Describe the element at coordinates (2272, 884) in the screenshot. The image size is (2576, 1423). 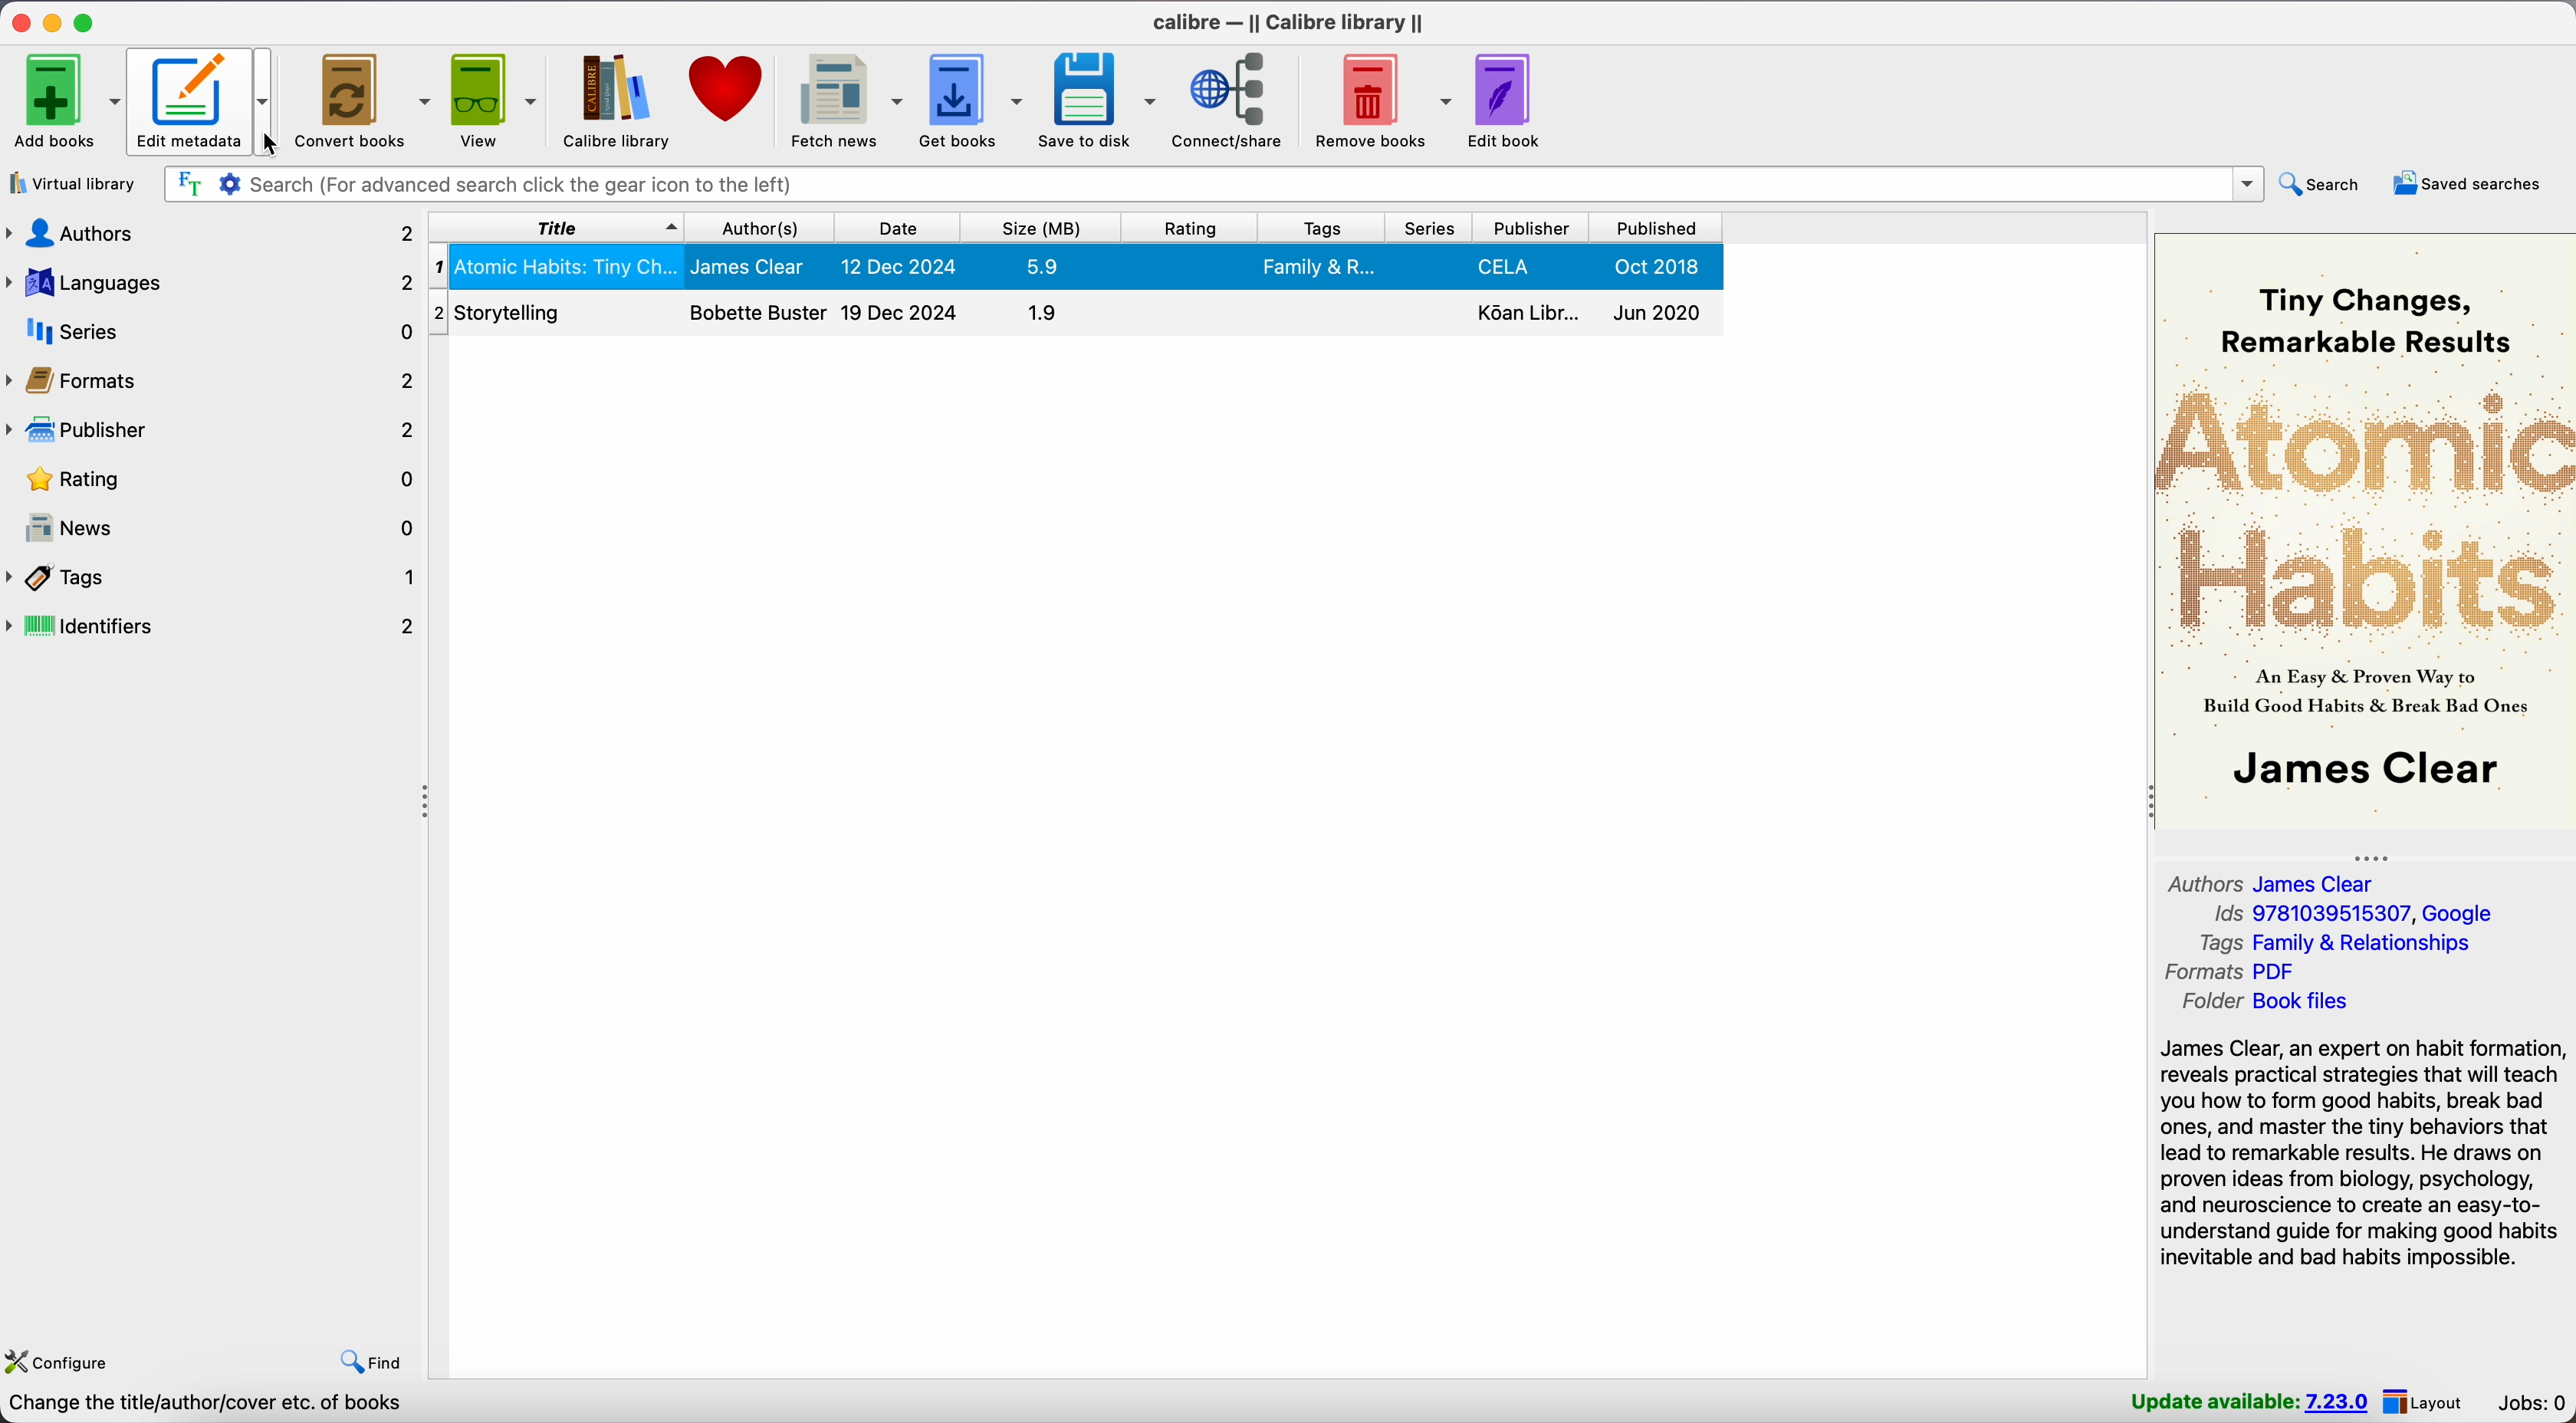
I see `authors James Clear` at that location.